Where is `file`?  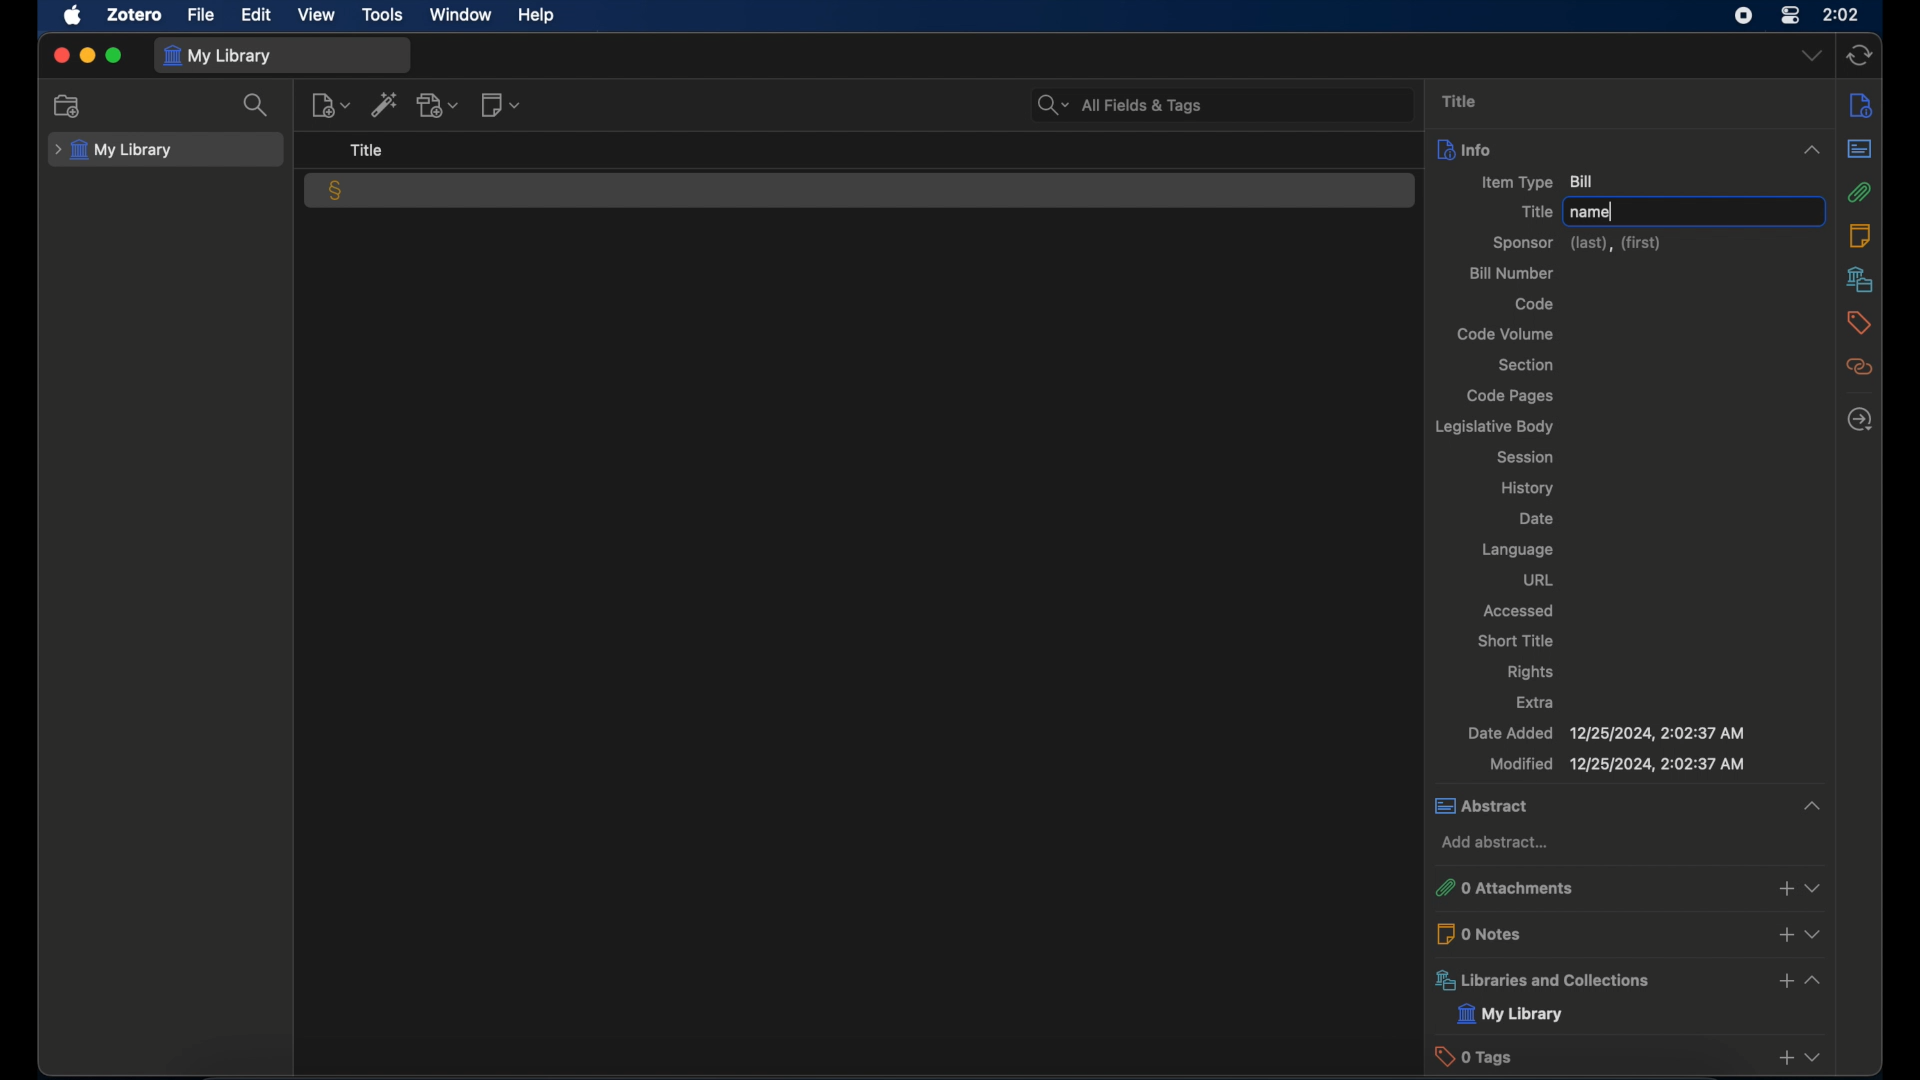
file is located at coordinates (202, 15).